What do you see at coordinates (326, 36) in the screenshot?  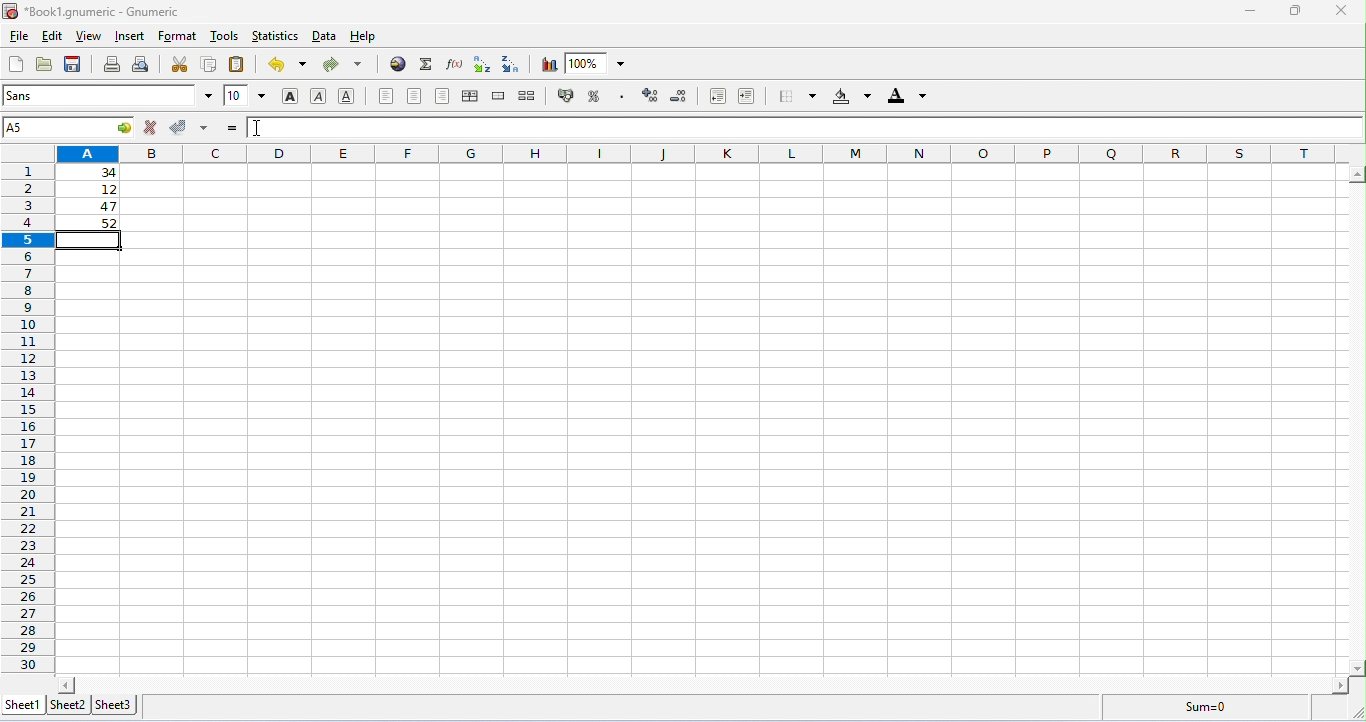 I see `data` at bounding box center [326, 36].